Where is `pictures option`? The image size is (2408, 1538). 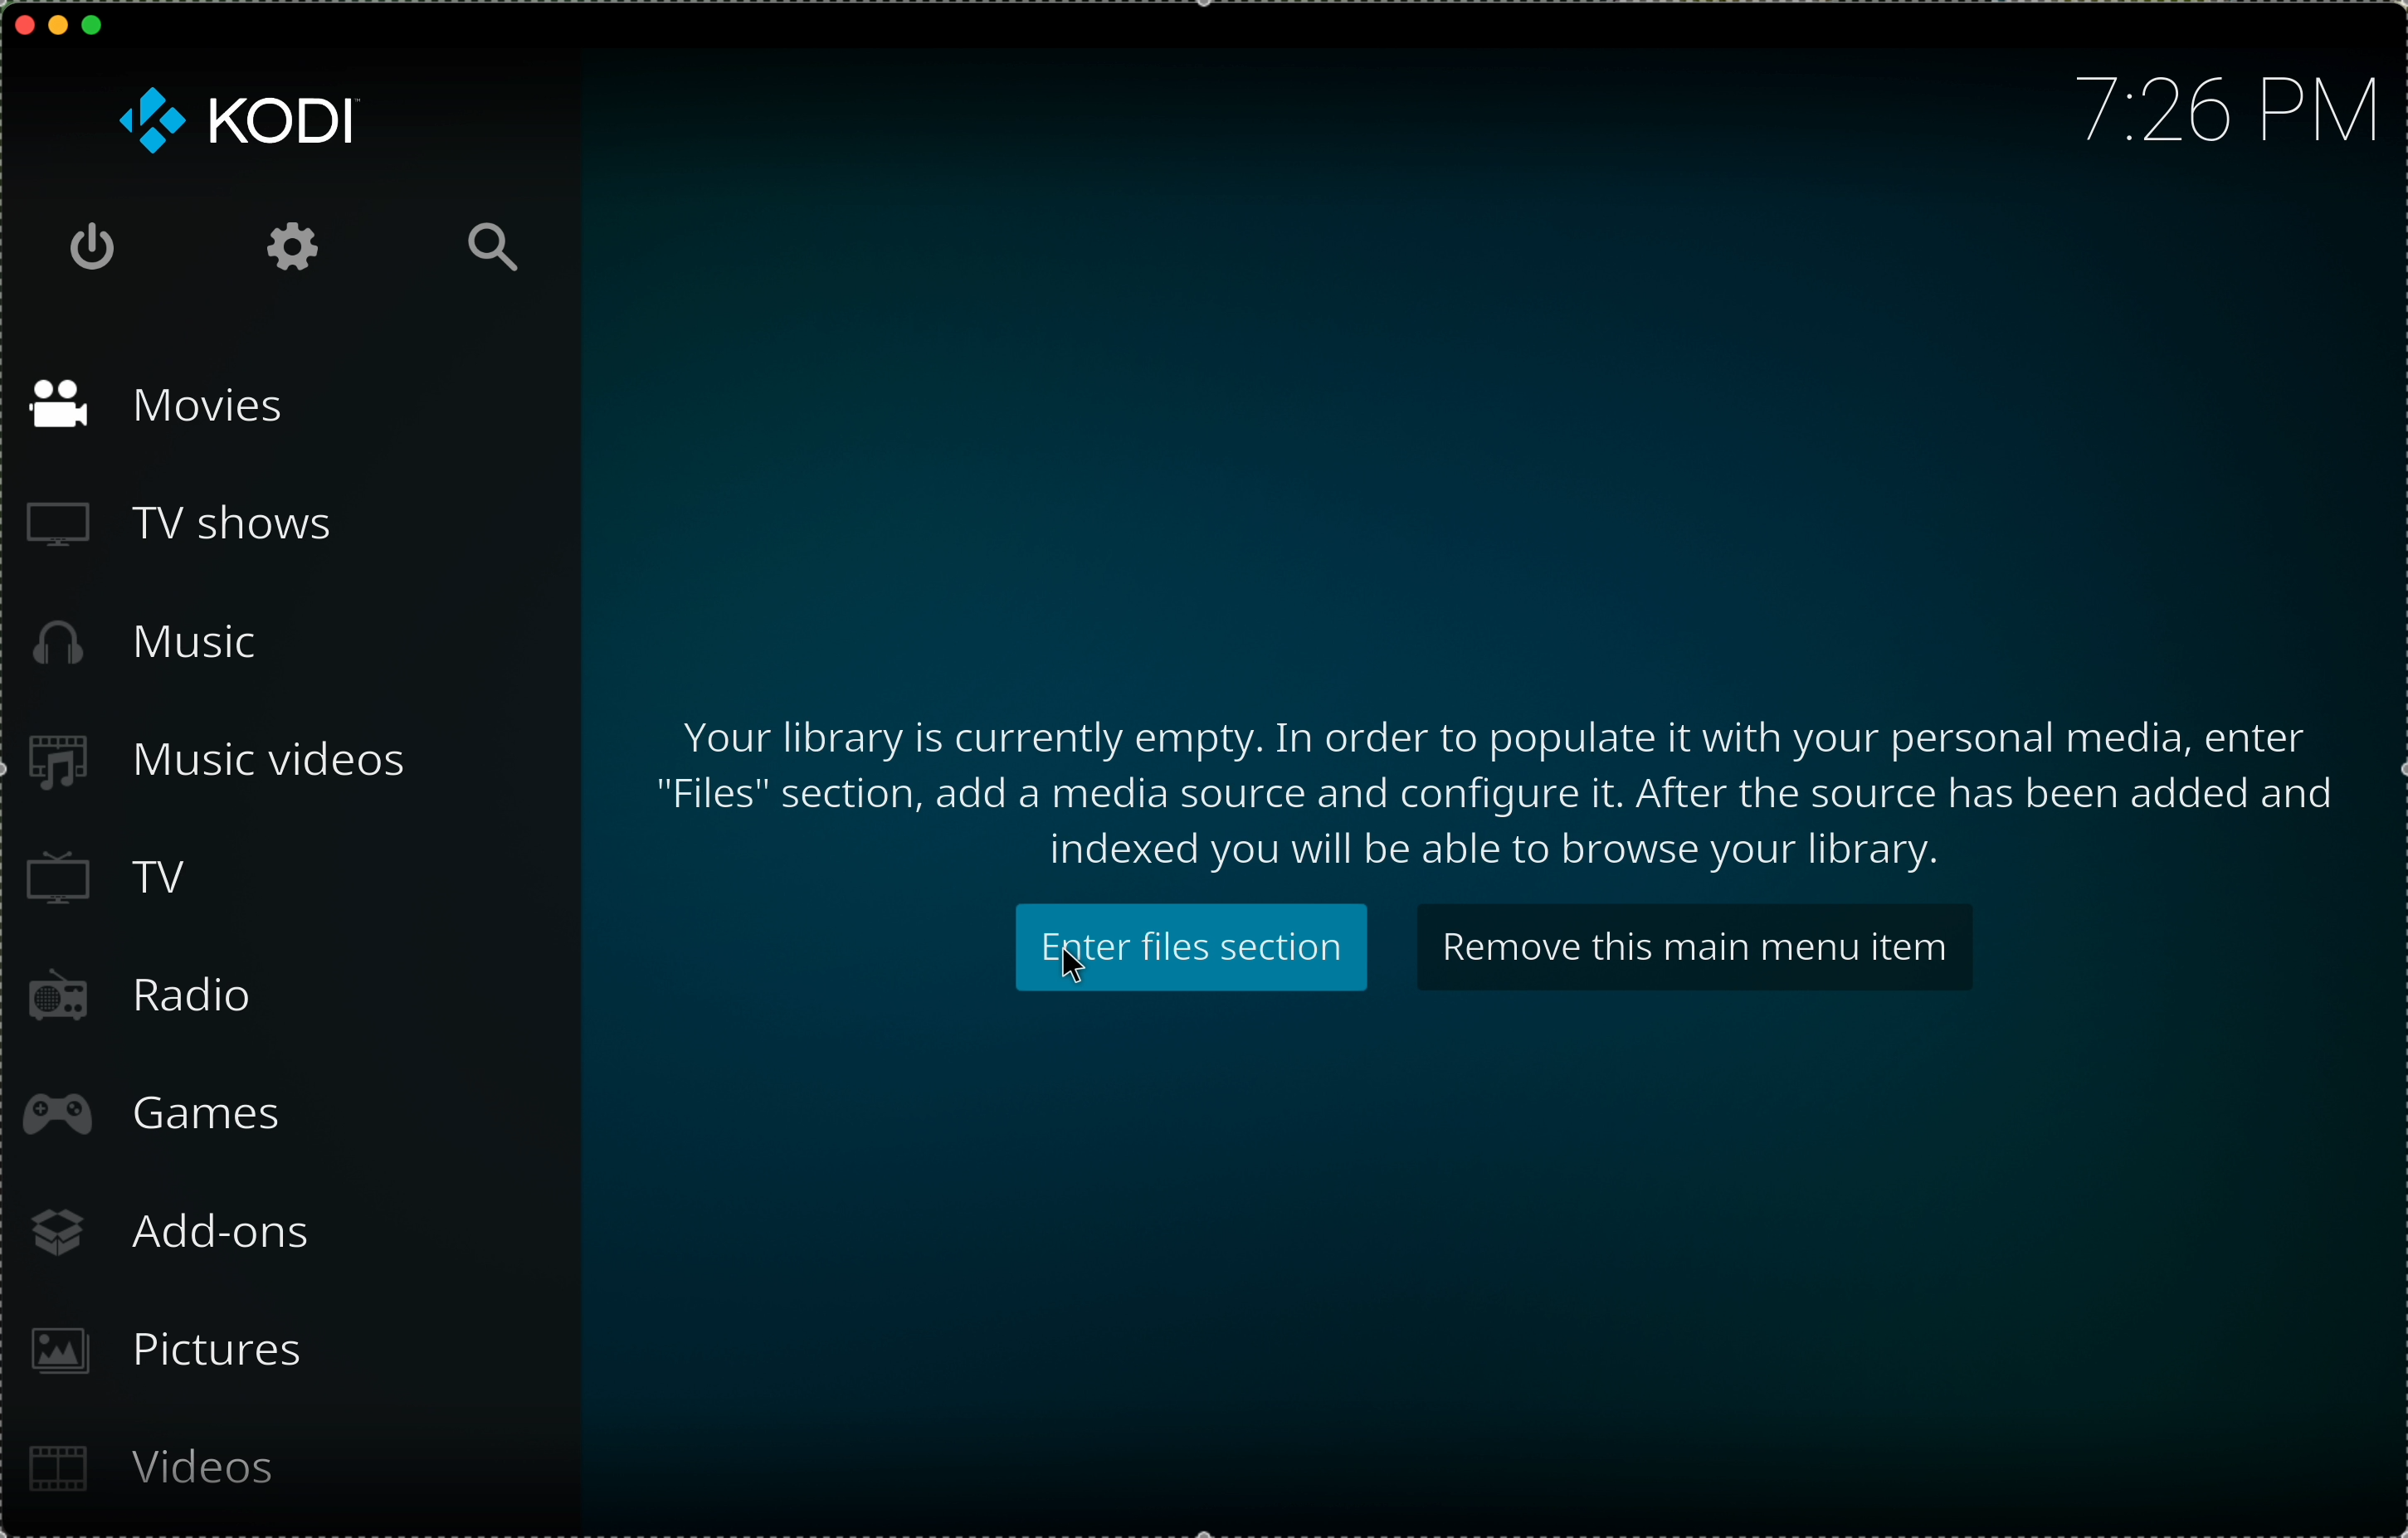
pictures option is located at coordinates (170, 1355).